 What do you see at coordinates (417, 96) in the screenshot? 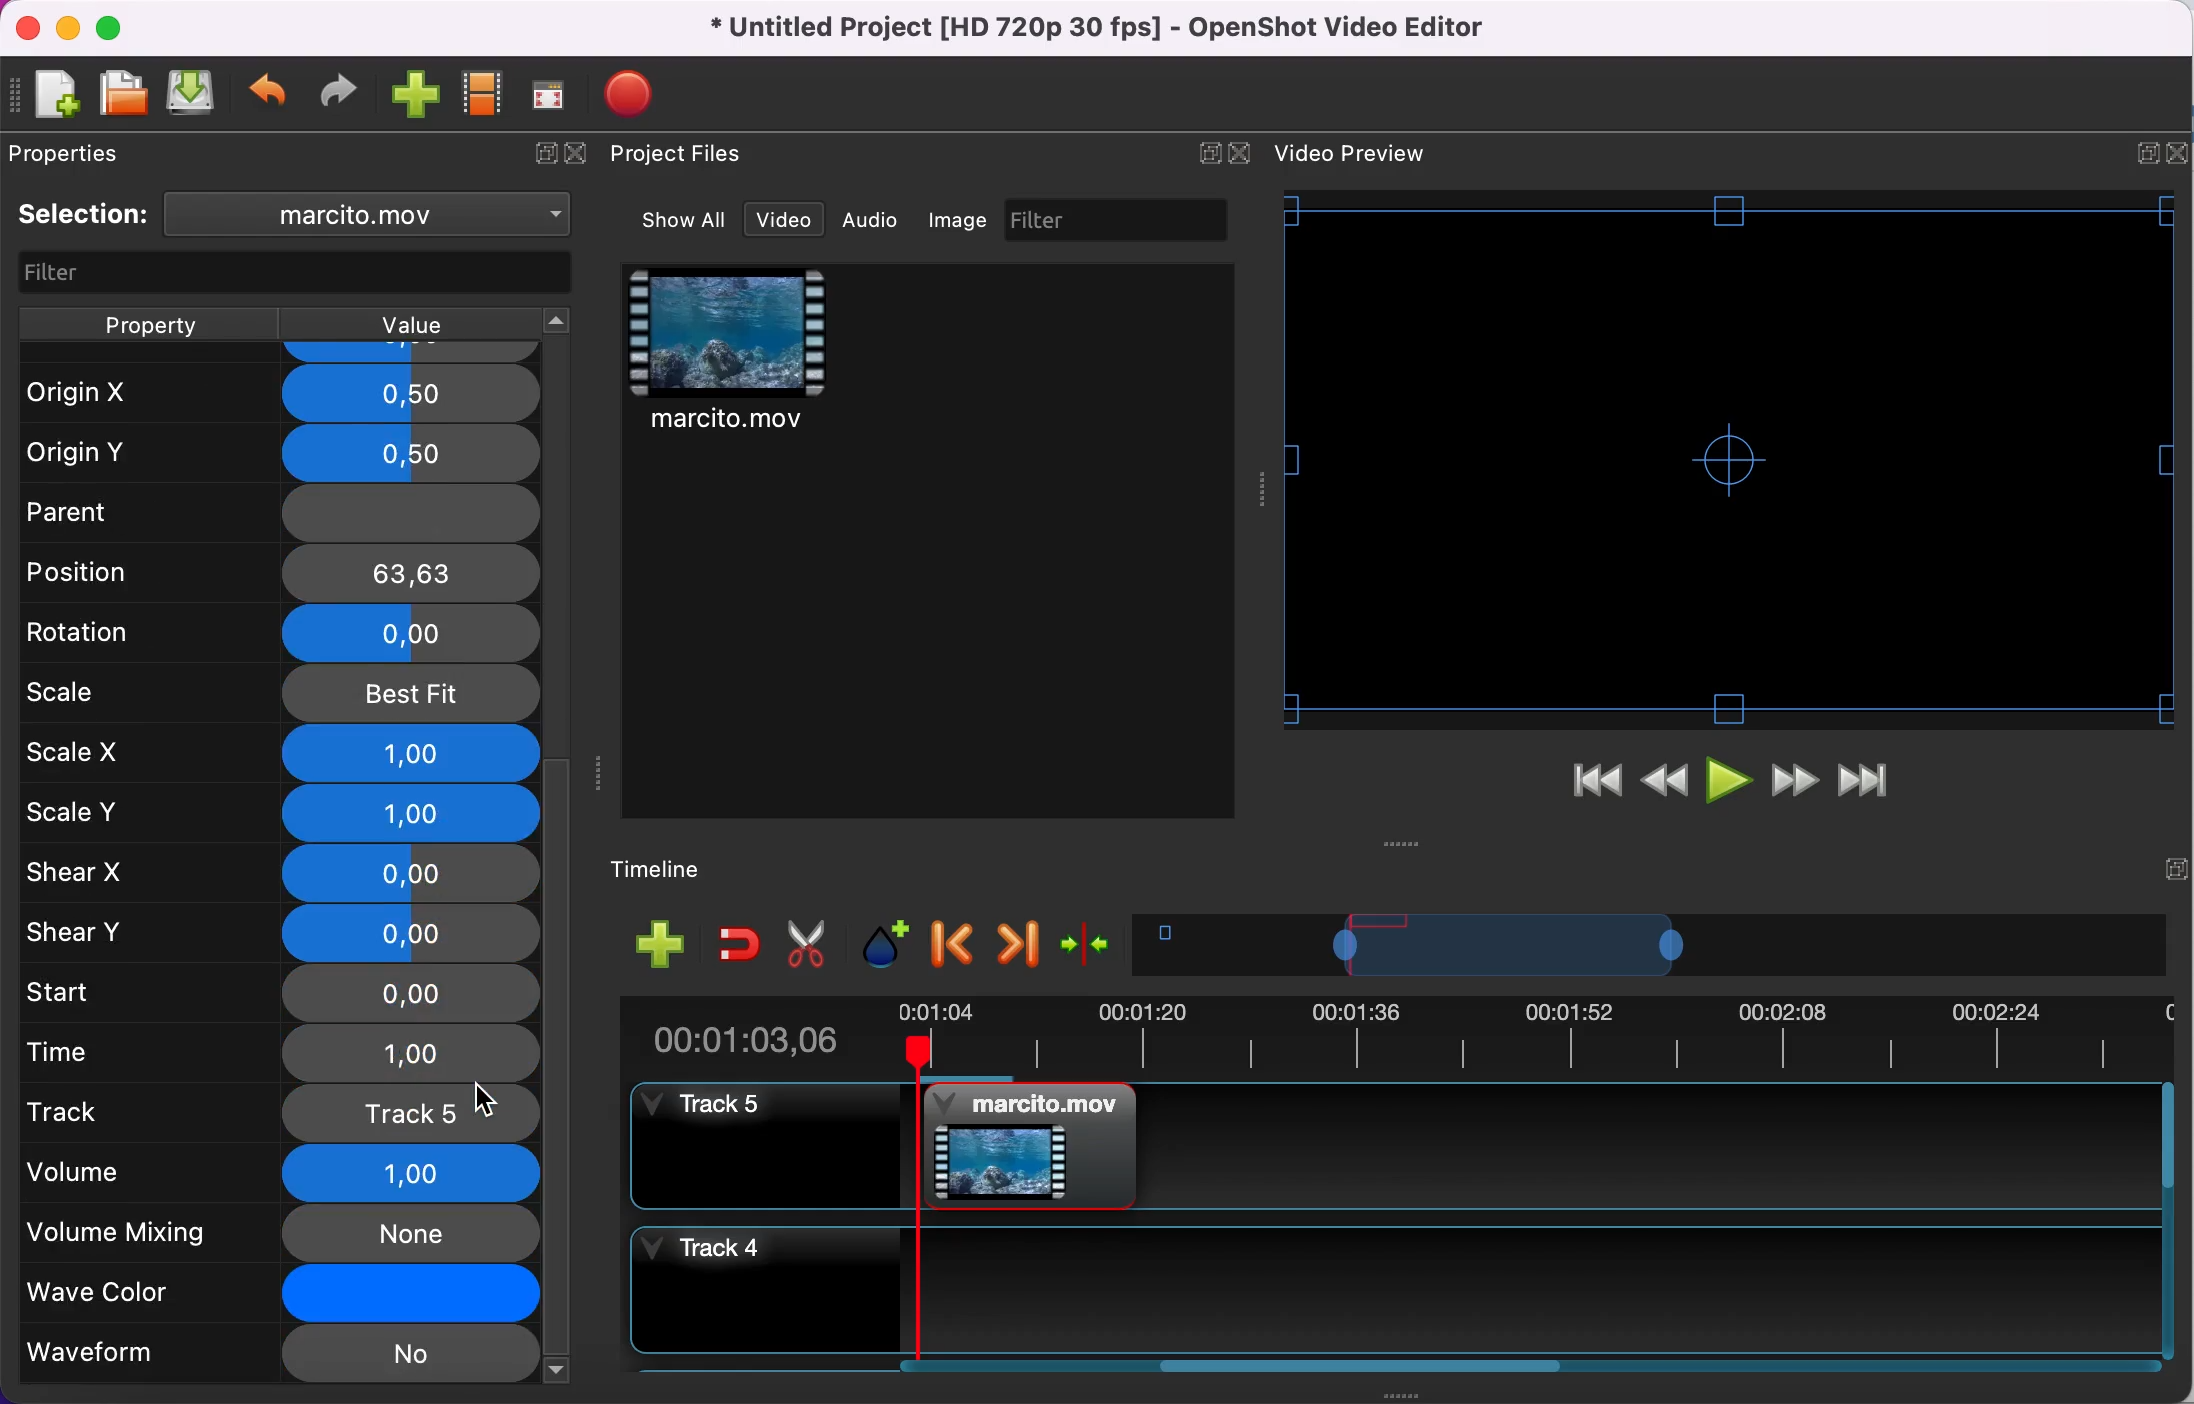
I see `import file` at bounding box center [417, 96].